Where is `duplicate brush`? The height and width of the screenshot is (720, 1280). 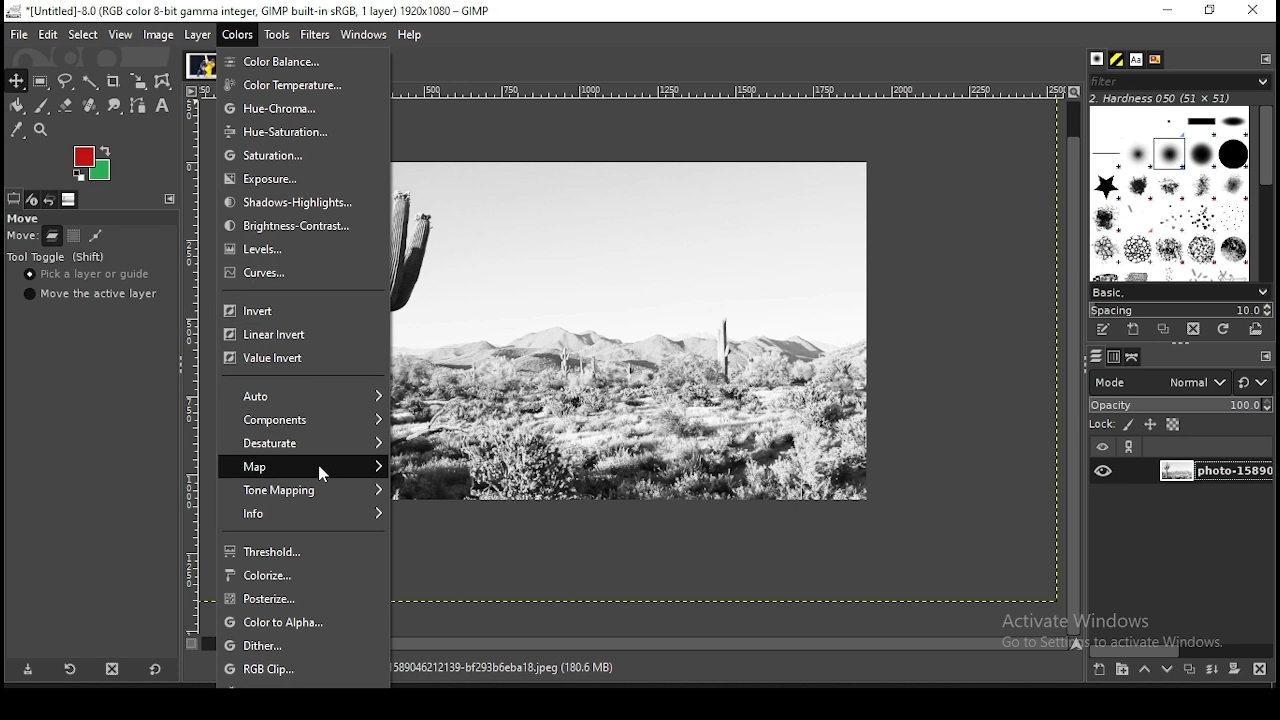
duplicate brush is located at coordinates (1163, 330).